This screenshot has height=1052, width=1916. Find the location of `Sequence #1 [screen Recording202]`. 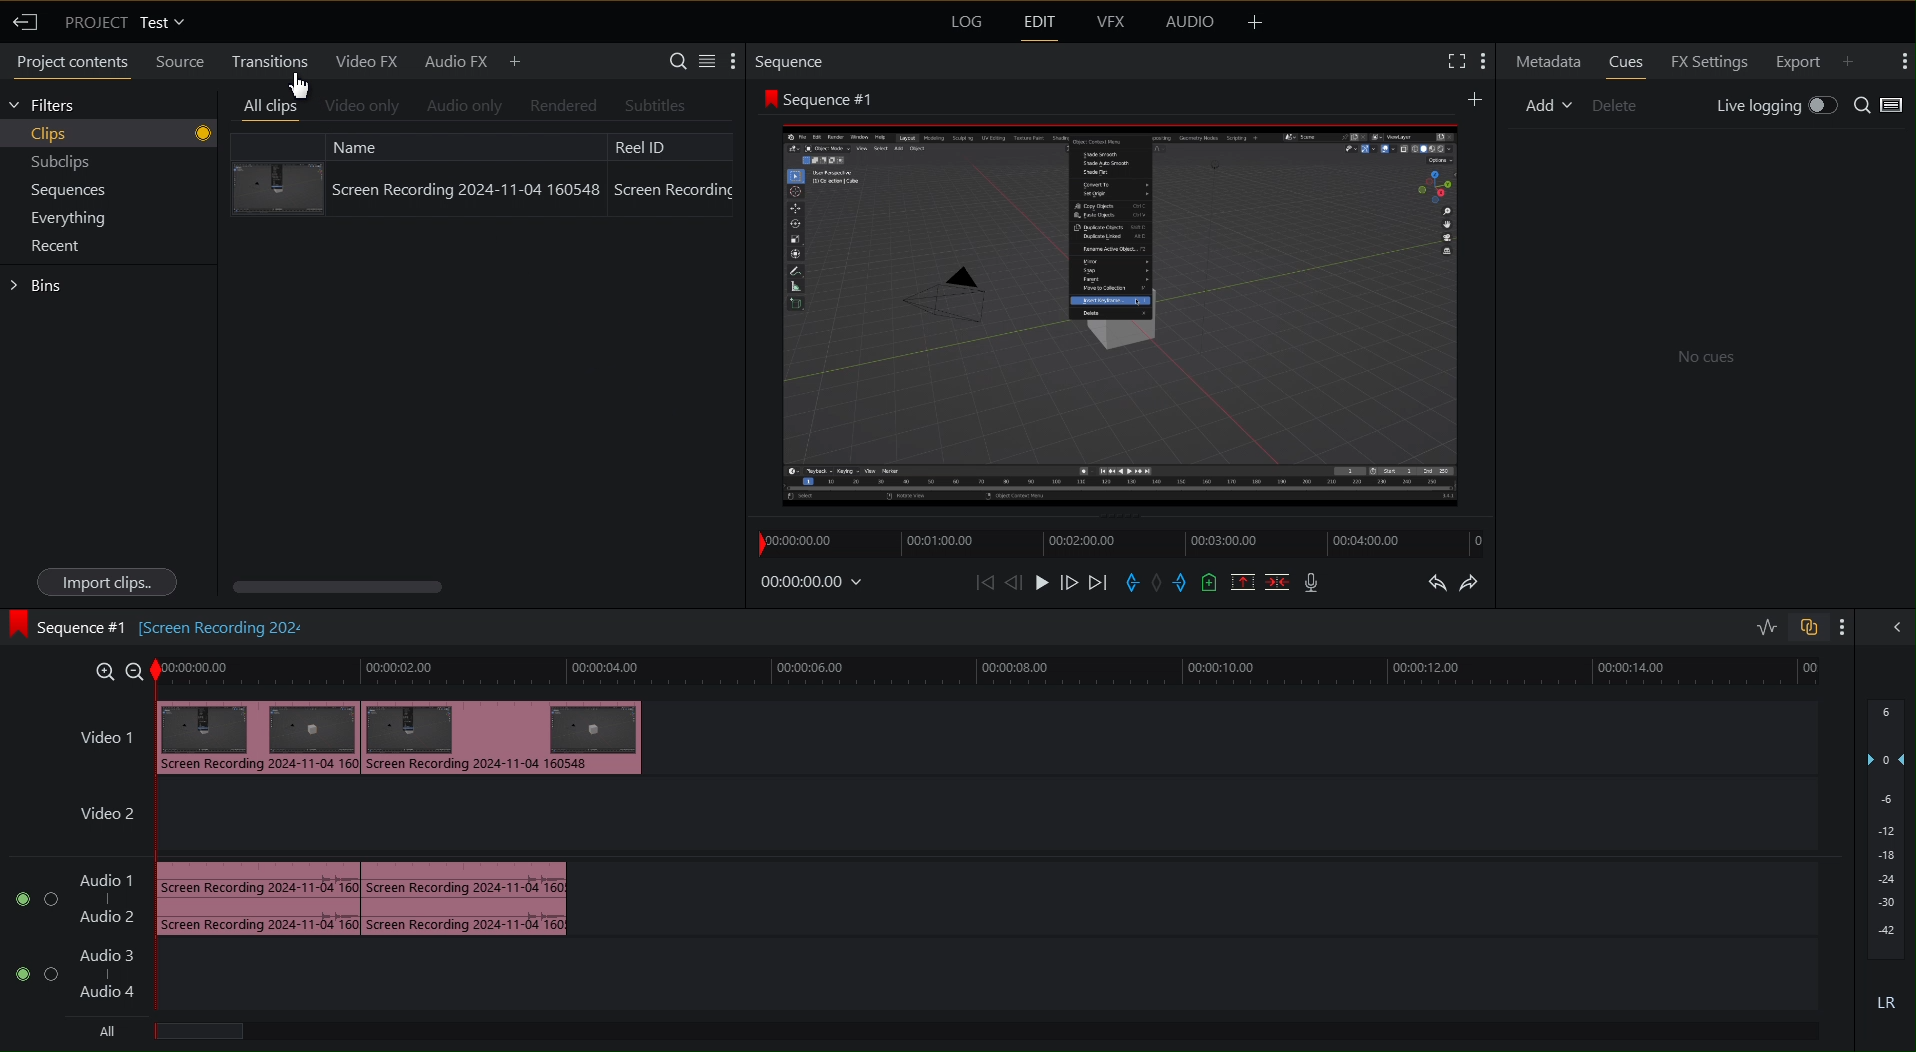

Sequence #1 [screen Recording202] is located at coordinates (157, 625).